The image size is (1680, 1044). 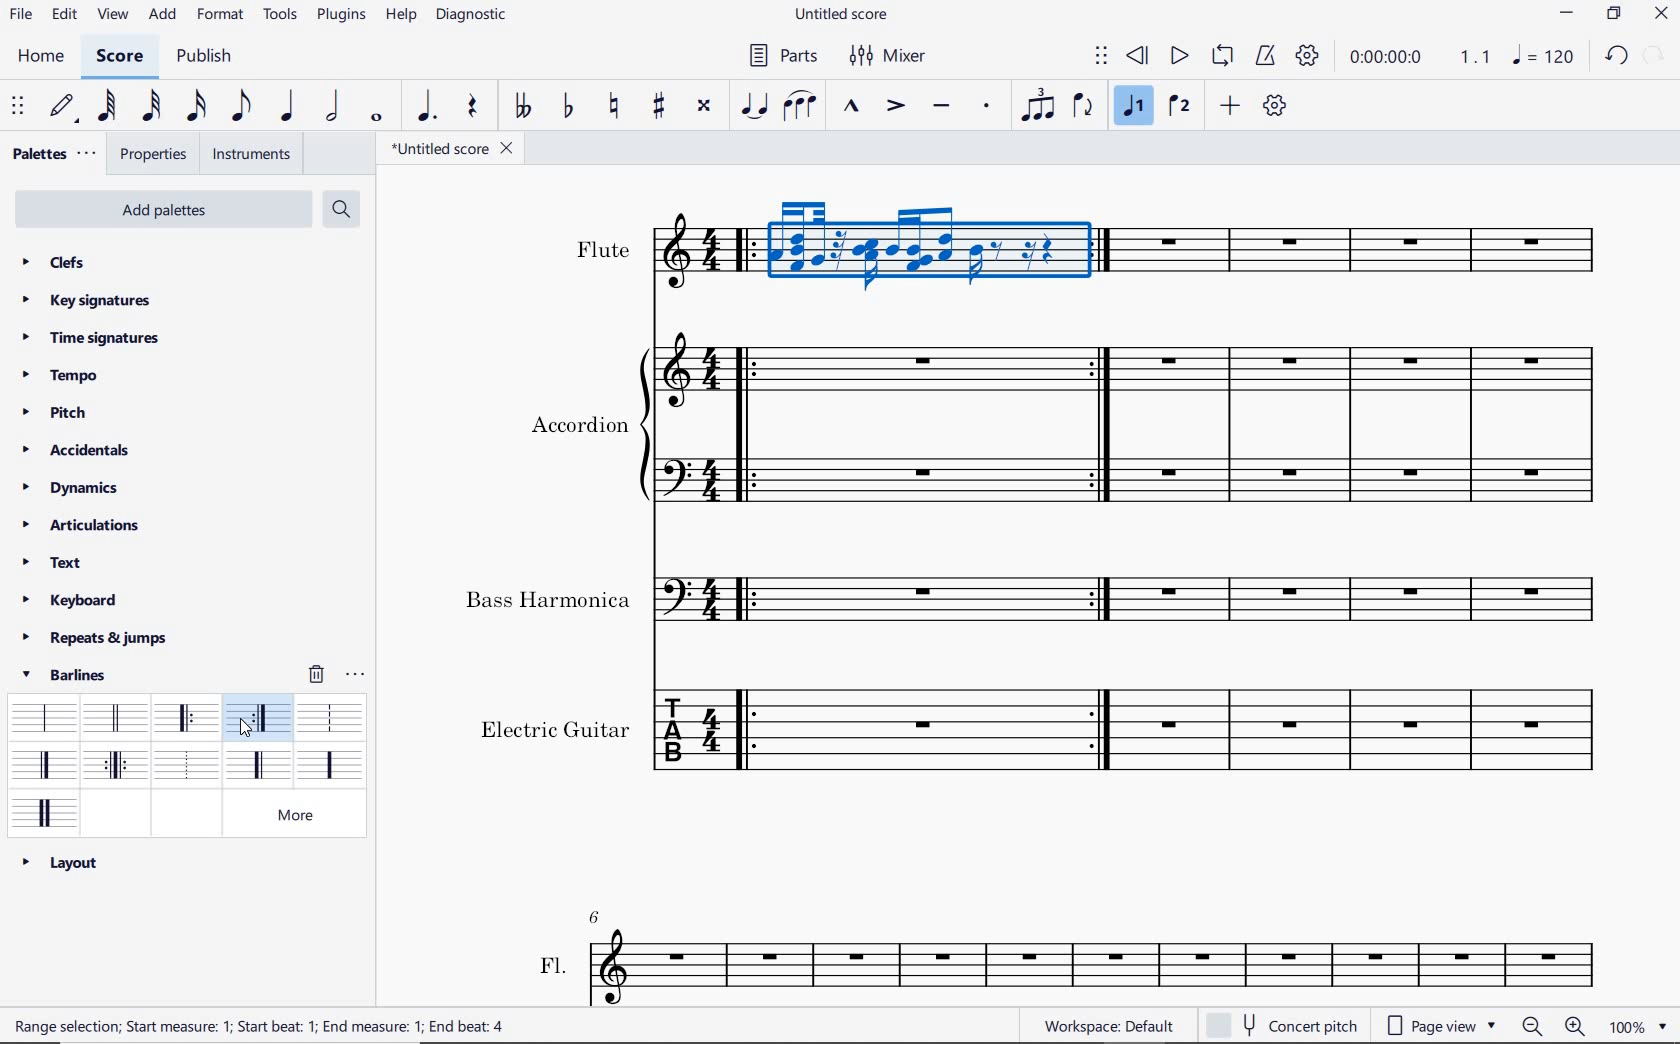 I want to click on left (start) repeat sign added, so click(x=749, y=731).